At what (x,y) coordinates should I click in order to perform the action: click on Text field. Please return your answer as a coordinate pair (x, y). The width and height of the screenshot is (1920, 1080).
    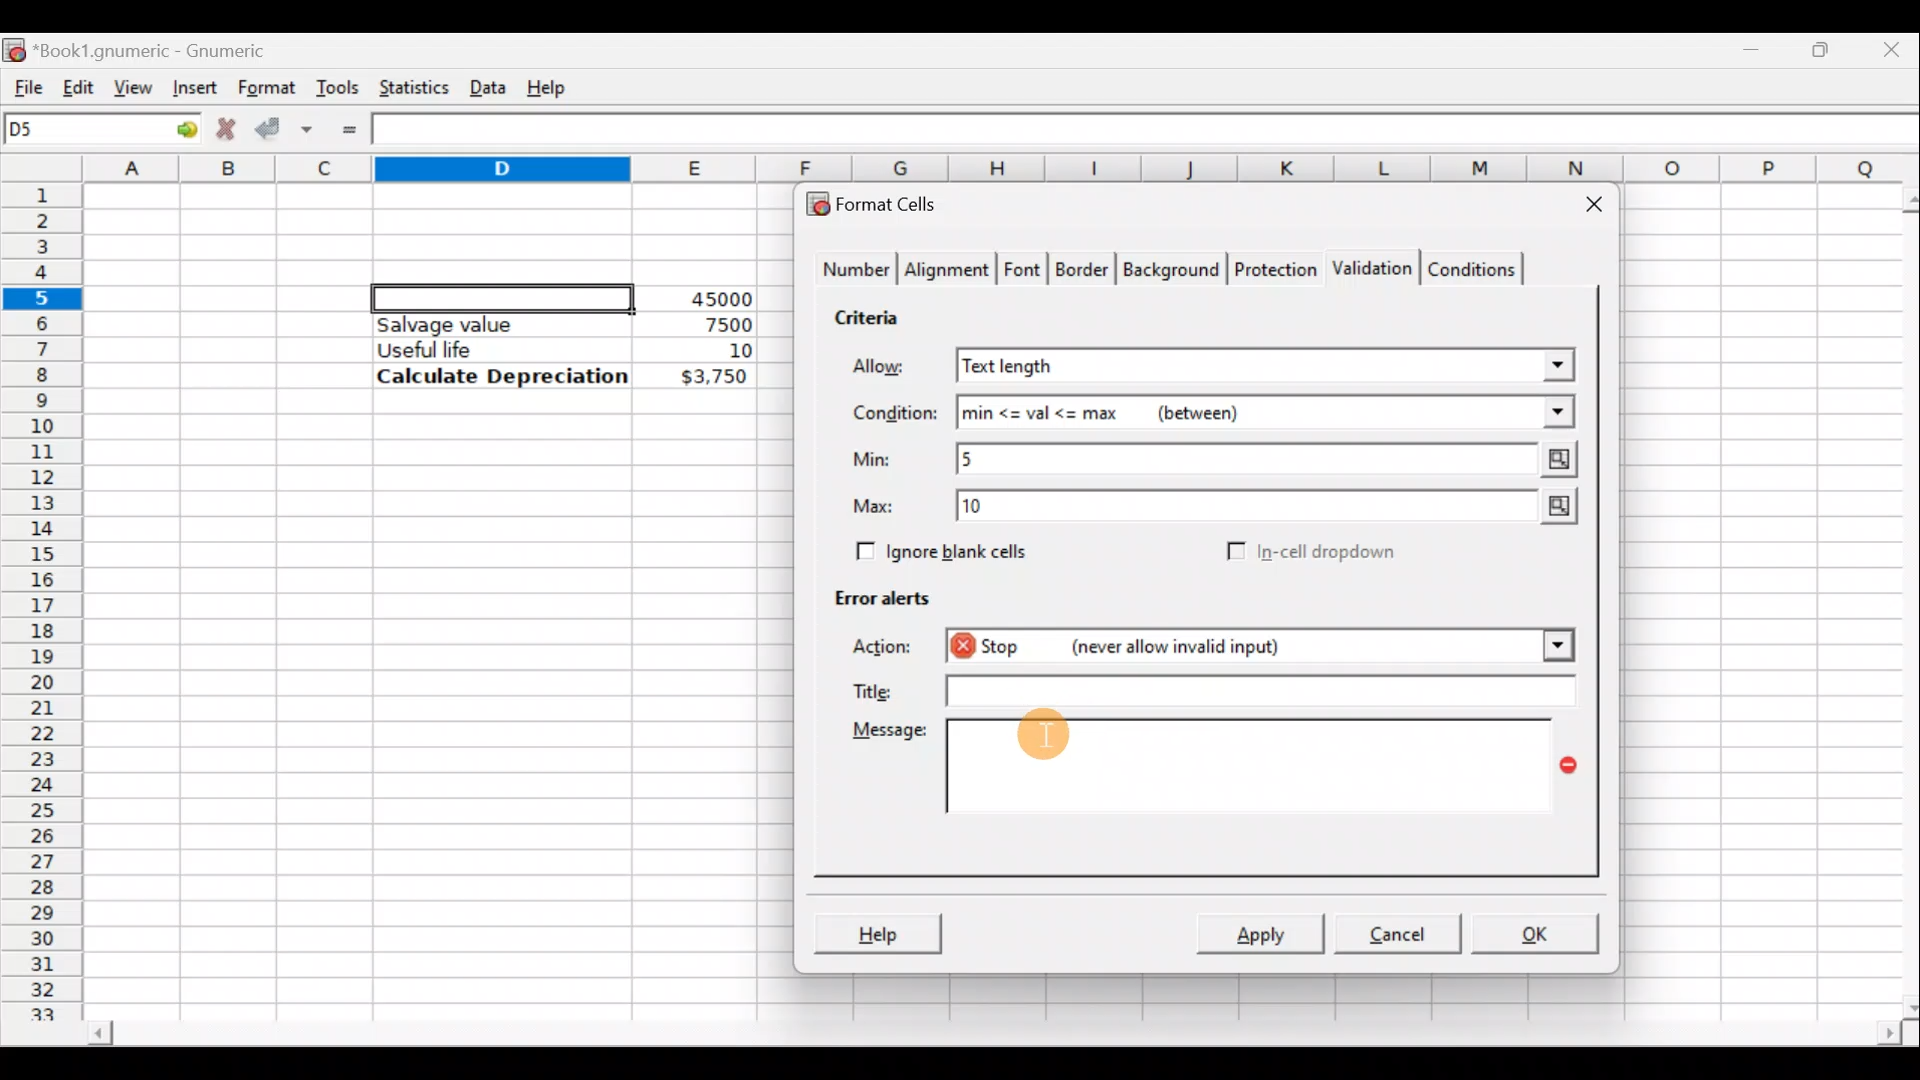
    Looking at the image, I should click on (1253, 690).